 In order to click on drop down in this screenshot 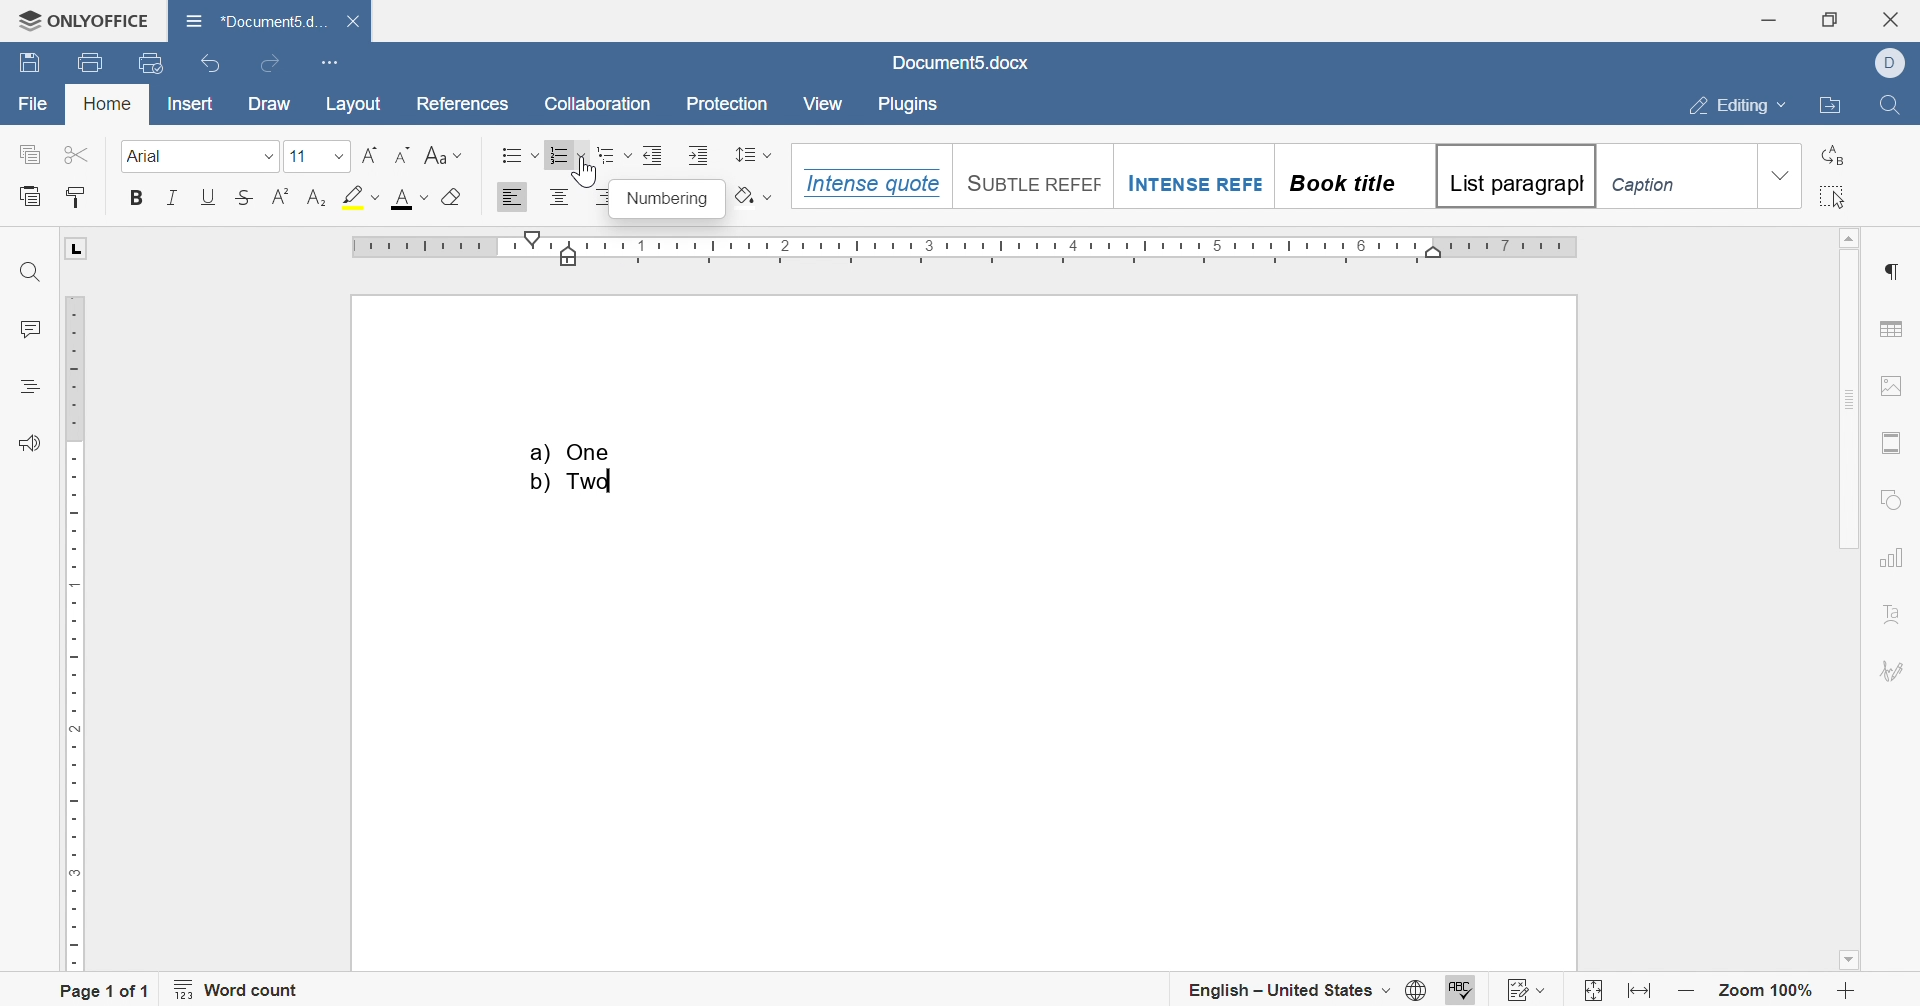, I will do `click(269, 156)`.